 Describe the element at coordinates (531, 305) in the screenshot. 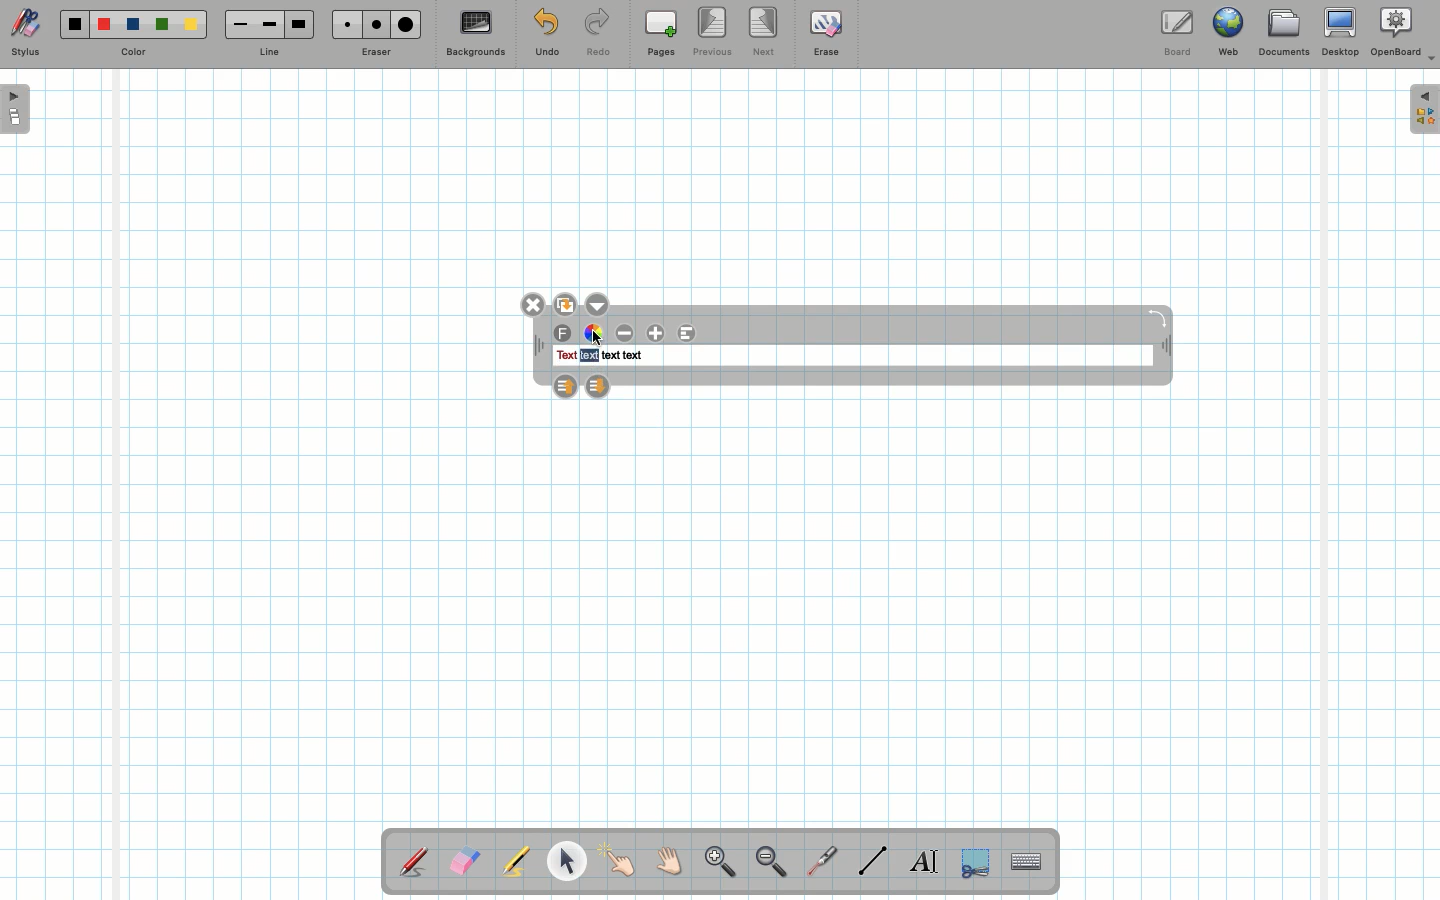

I see `Close` at that location.